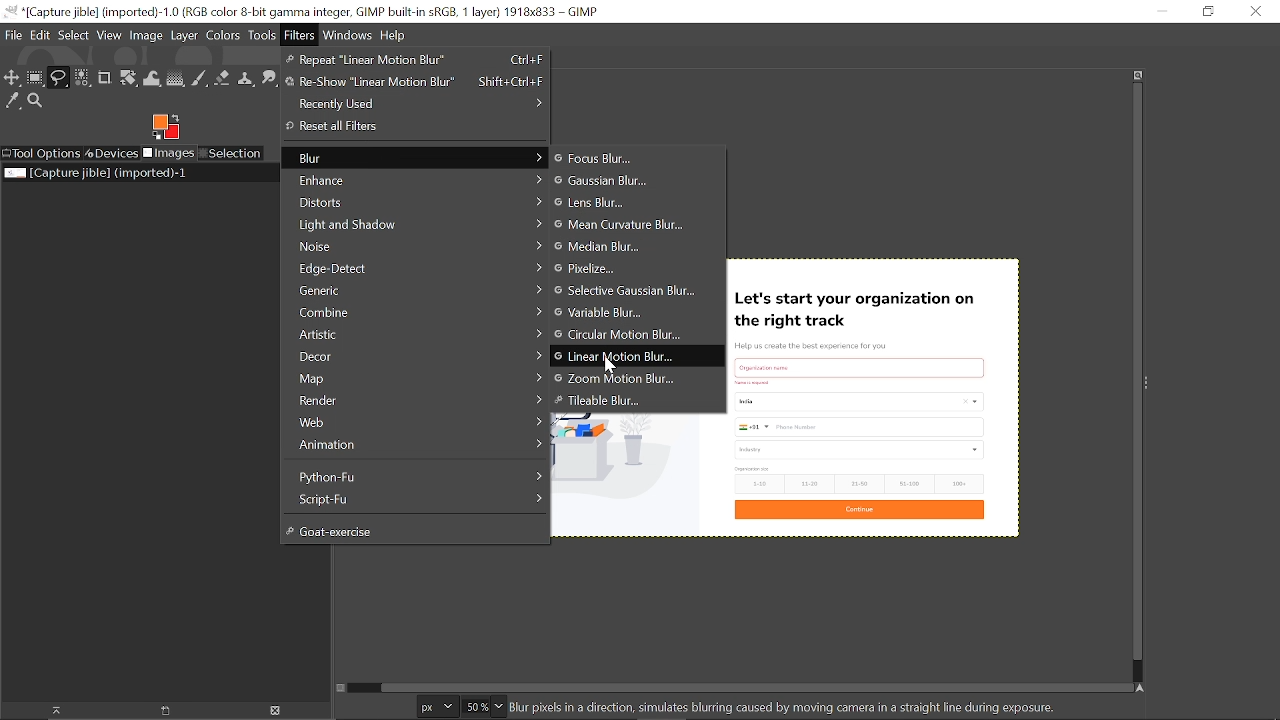 This screenshot has height=720, width=1280. Describe the element at coordinates (414, 157) in the screenshot. I see `blur` at that location.